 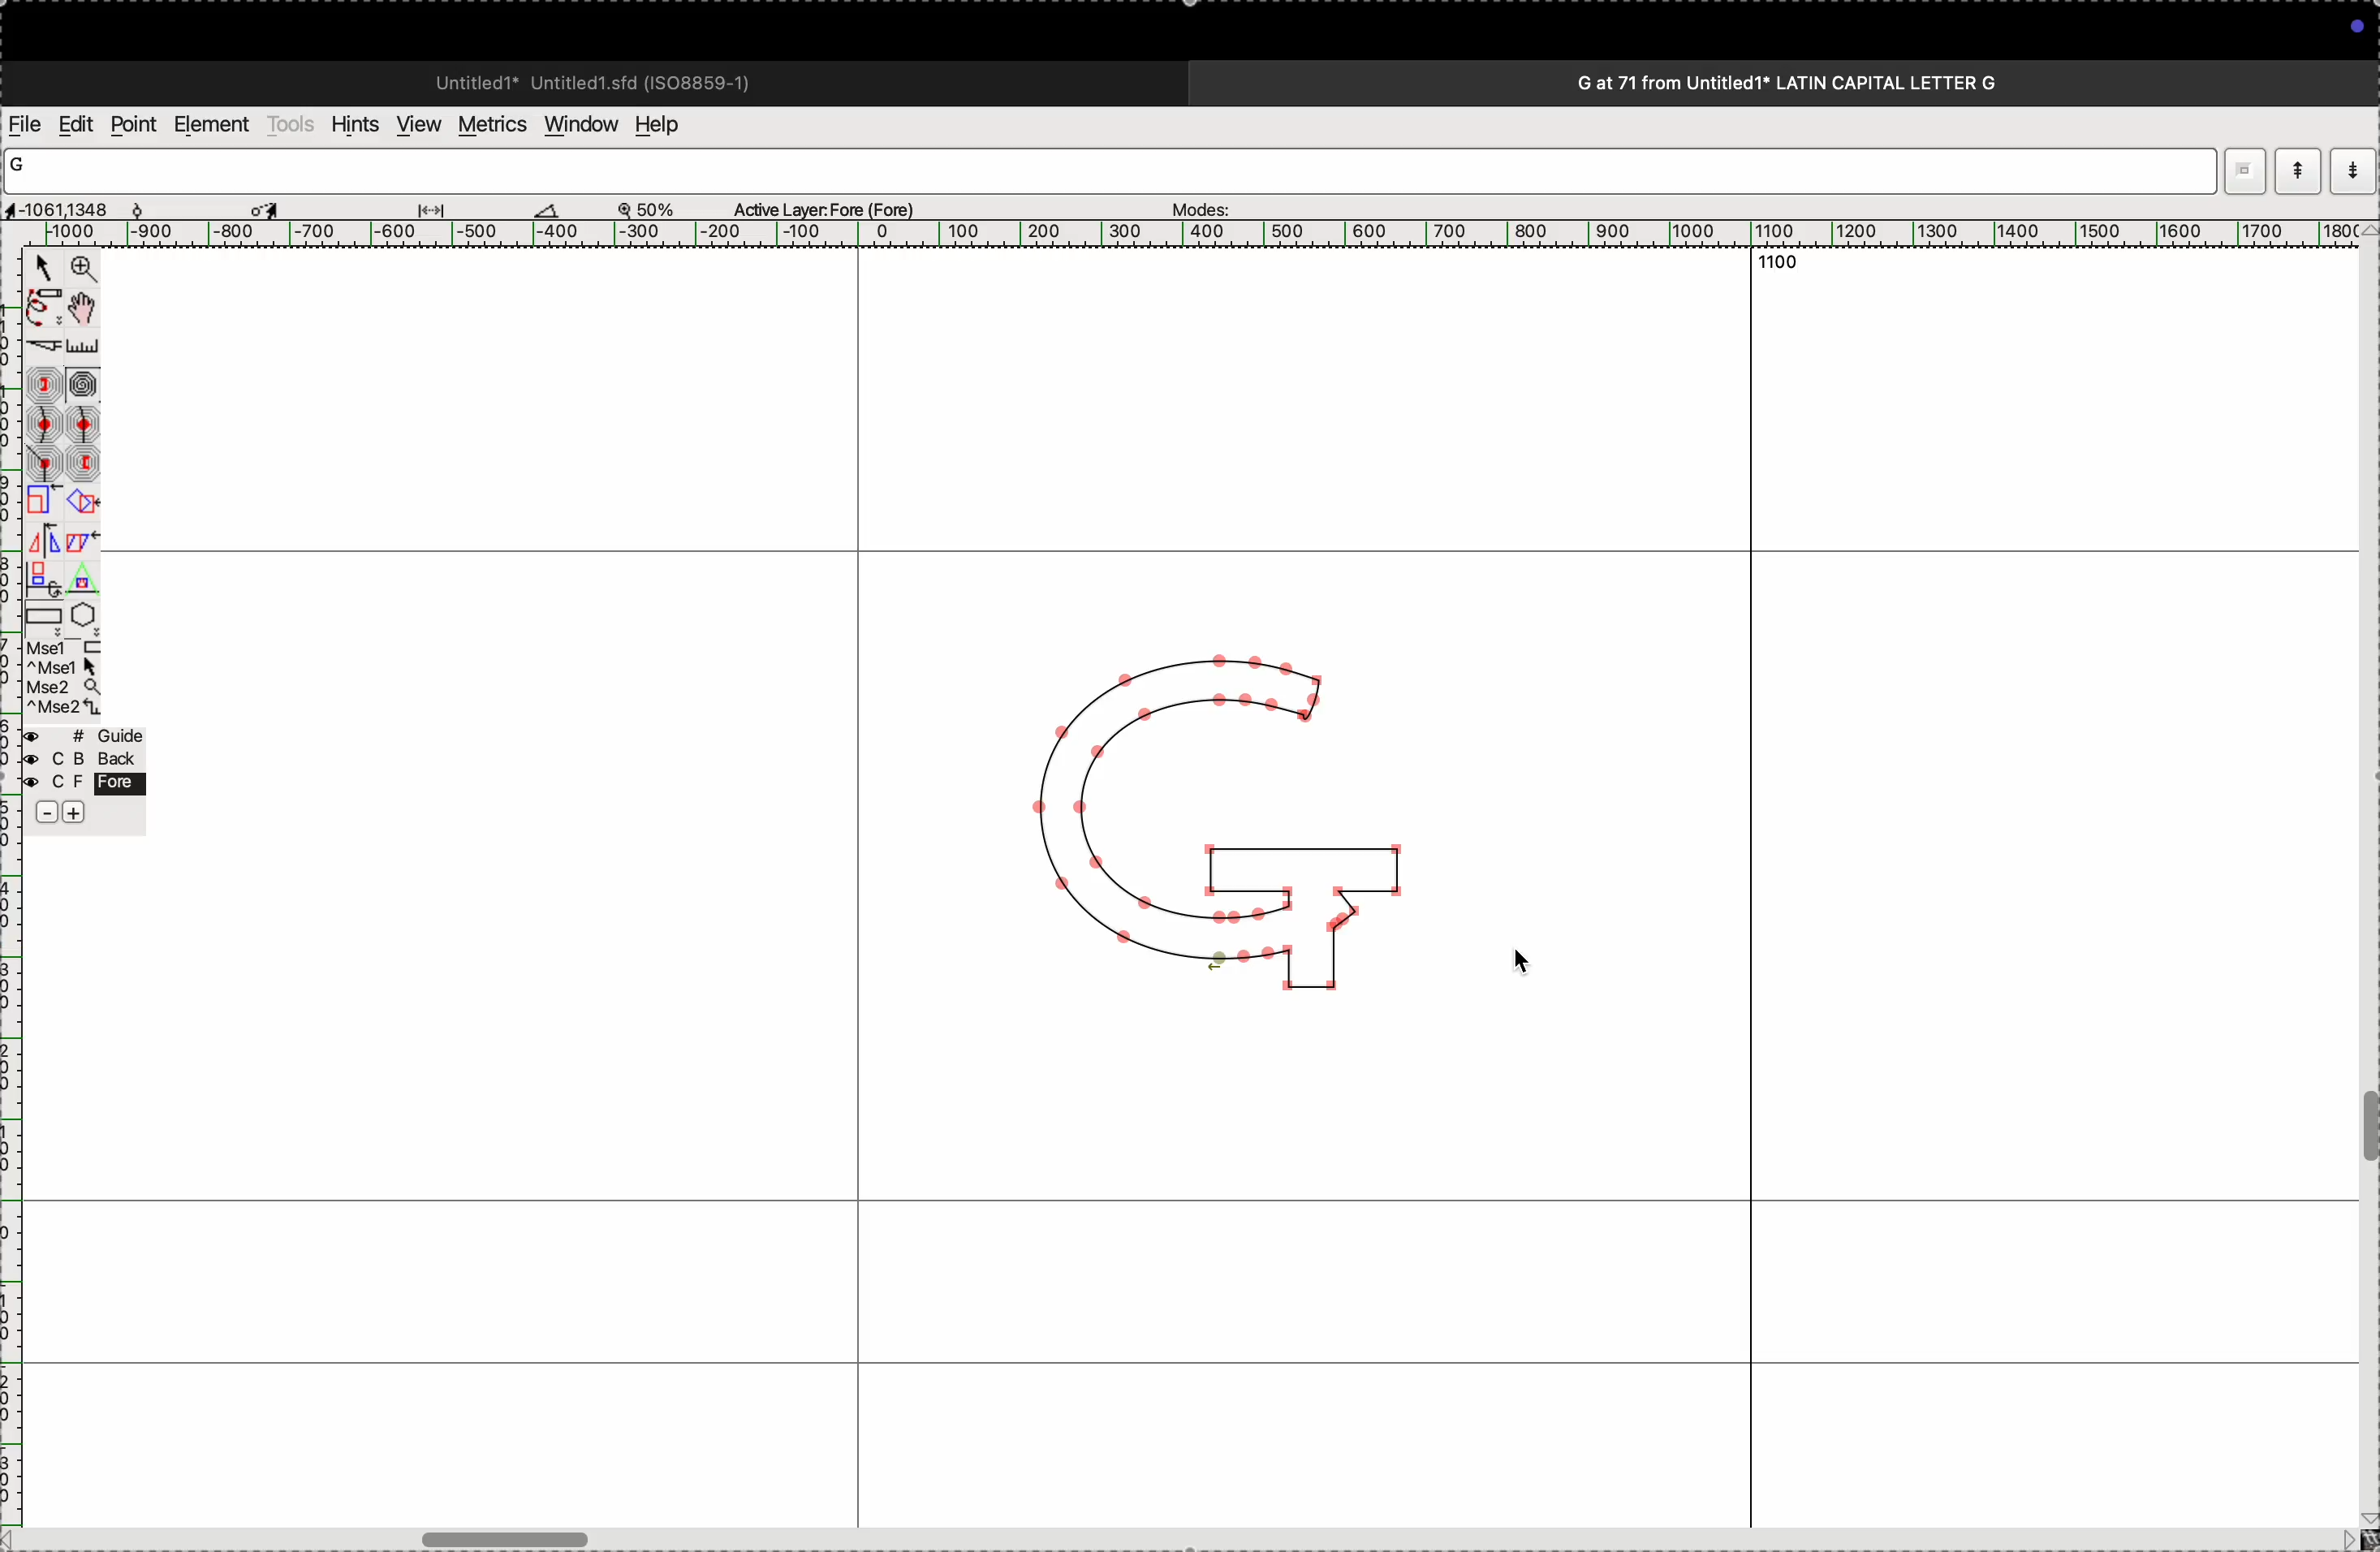 What do you see at coordinates (1202, 206) in the screenshot?
I see `modes` at bounding box center [1202, 206].